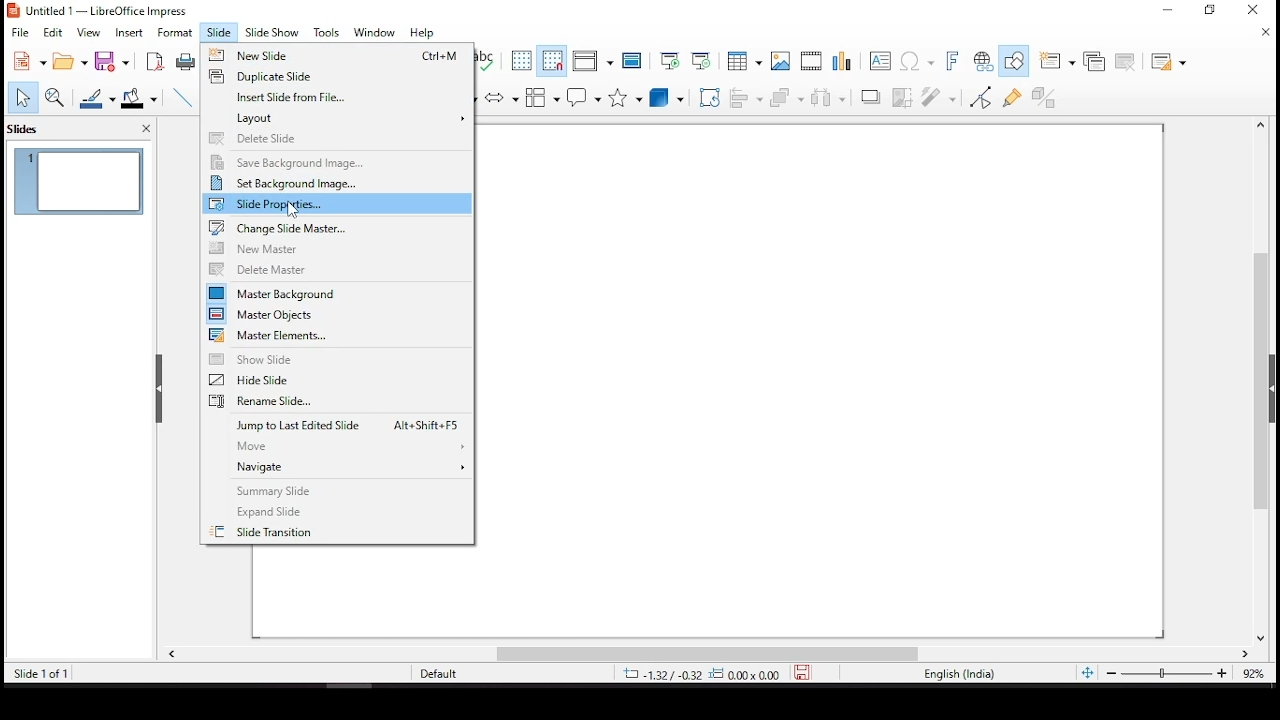 This screenshot has height=720, width=1280. I want to click on insert hyperlink, so click(984, 60).